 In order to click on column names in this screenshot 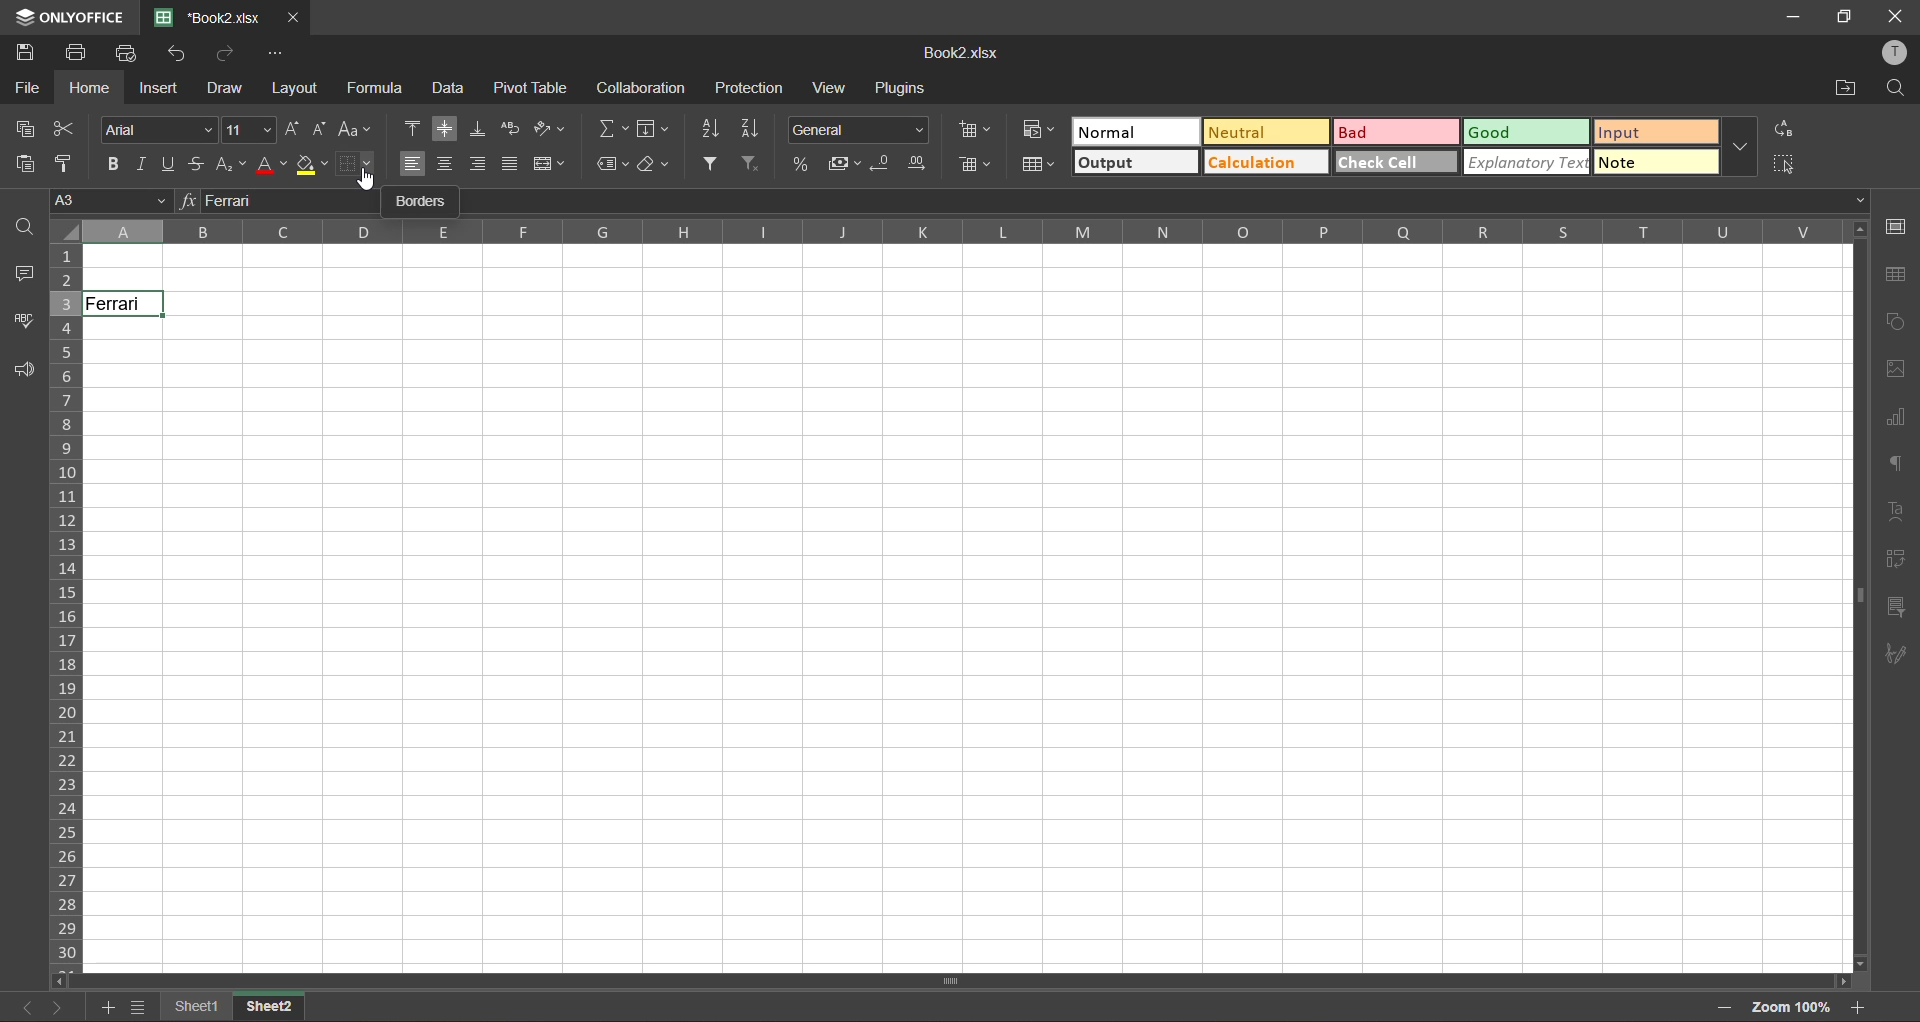, I will do `click(957, 230)`.